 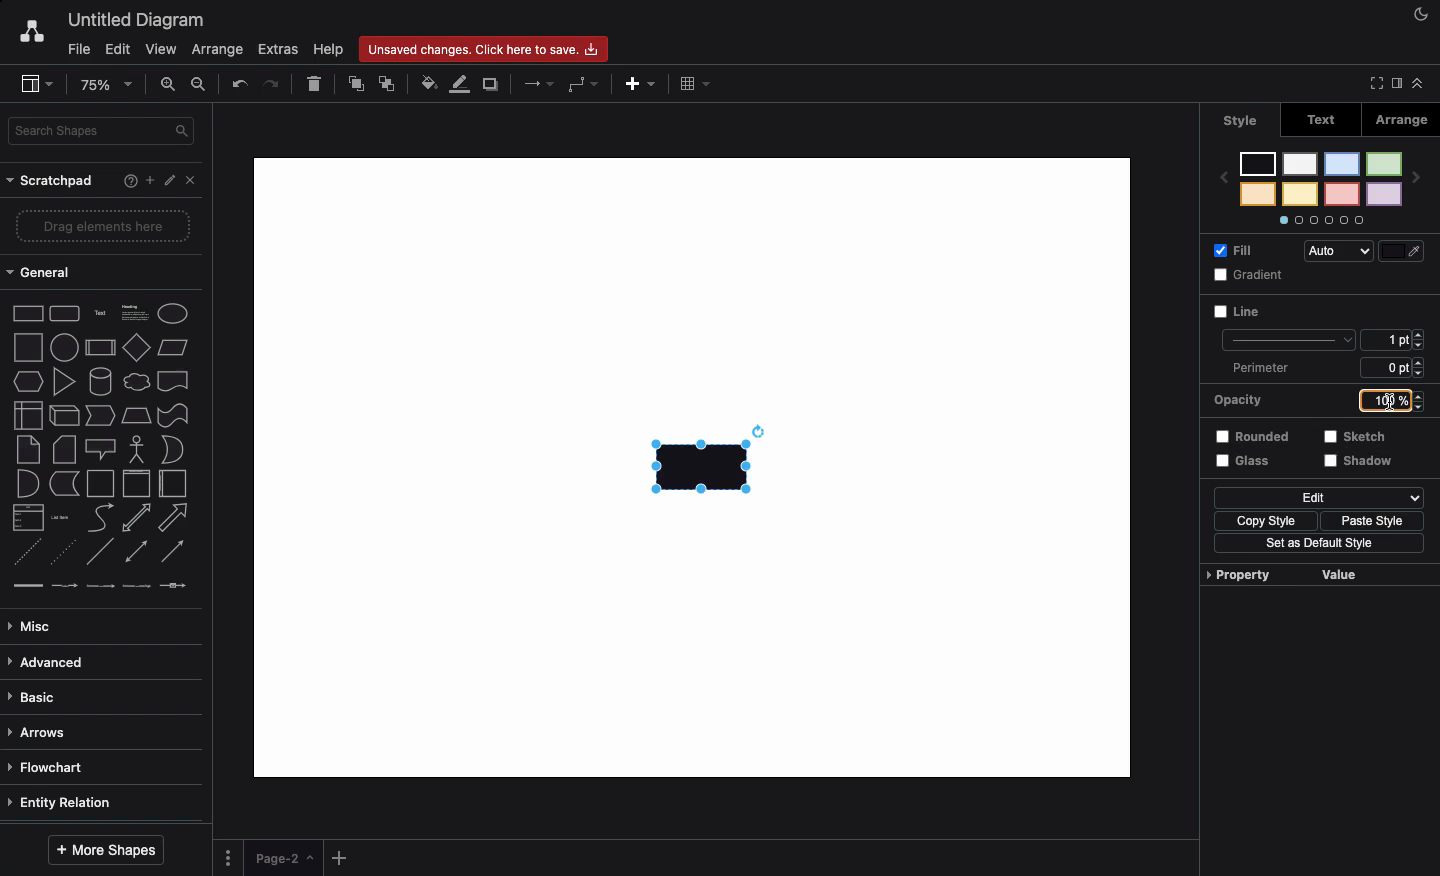 I want to click on Night mode, so click(x=1419, y=13).